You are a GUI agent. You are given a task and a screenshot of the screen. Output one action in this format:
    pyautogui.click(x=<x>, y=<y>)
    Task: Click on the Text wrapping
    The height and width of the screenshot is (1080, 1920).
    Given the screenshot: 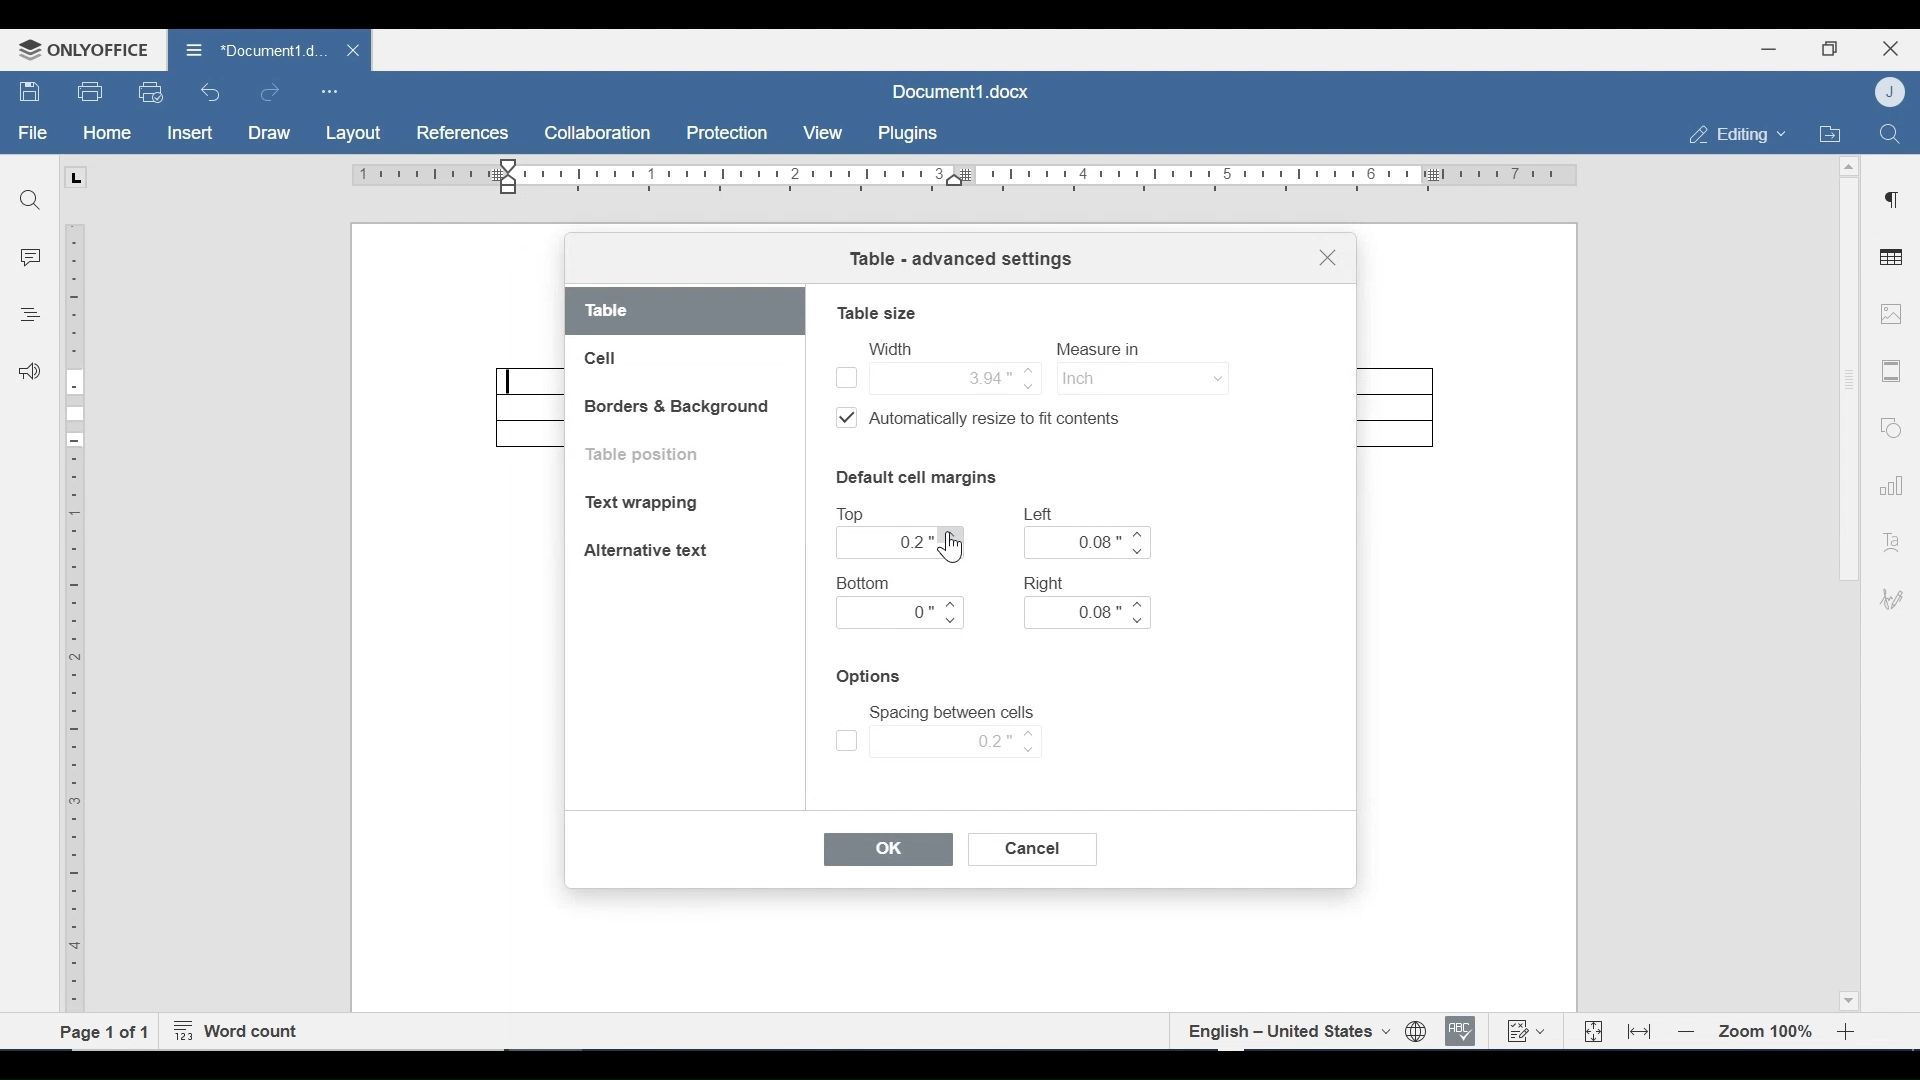 What is the action you would take?
    pyautogui.click(x=646, y=505)
    